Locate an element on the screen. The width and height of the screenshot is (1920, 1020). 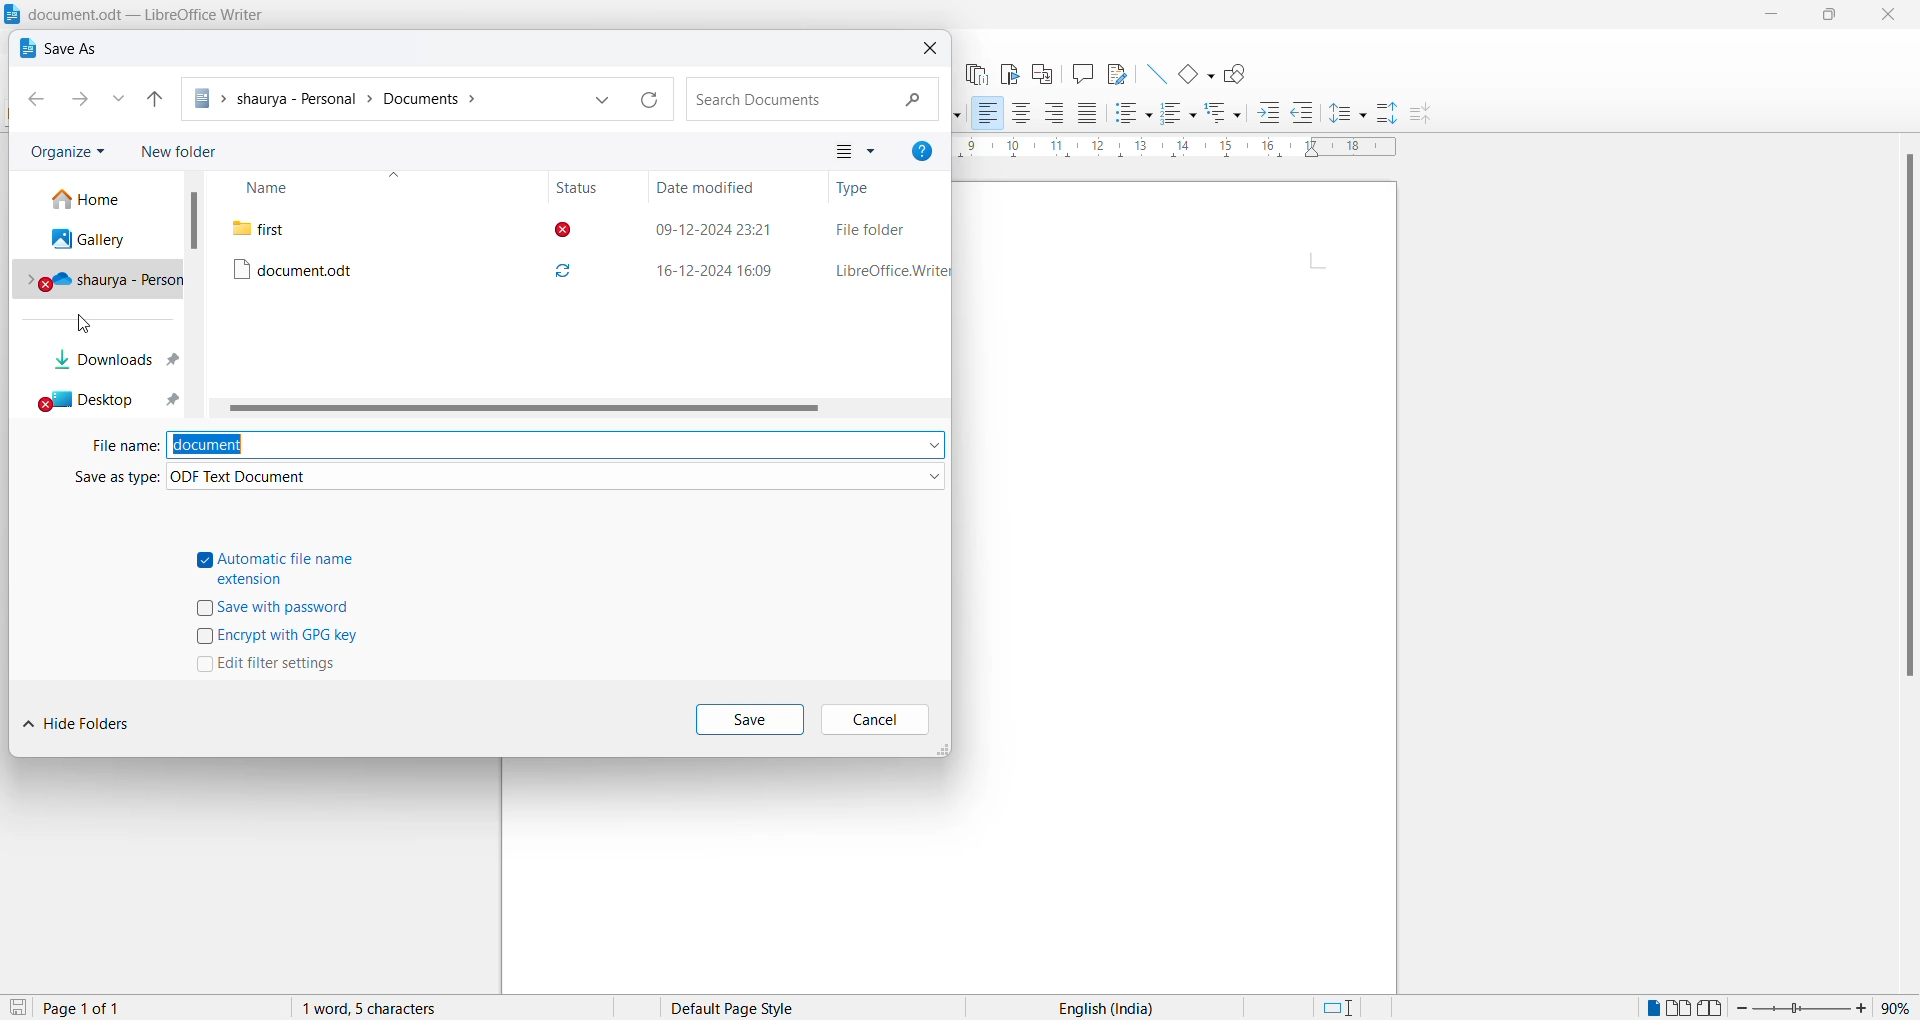
insert endnote is located at coordinates (974, 74).